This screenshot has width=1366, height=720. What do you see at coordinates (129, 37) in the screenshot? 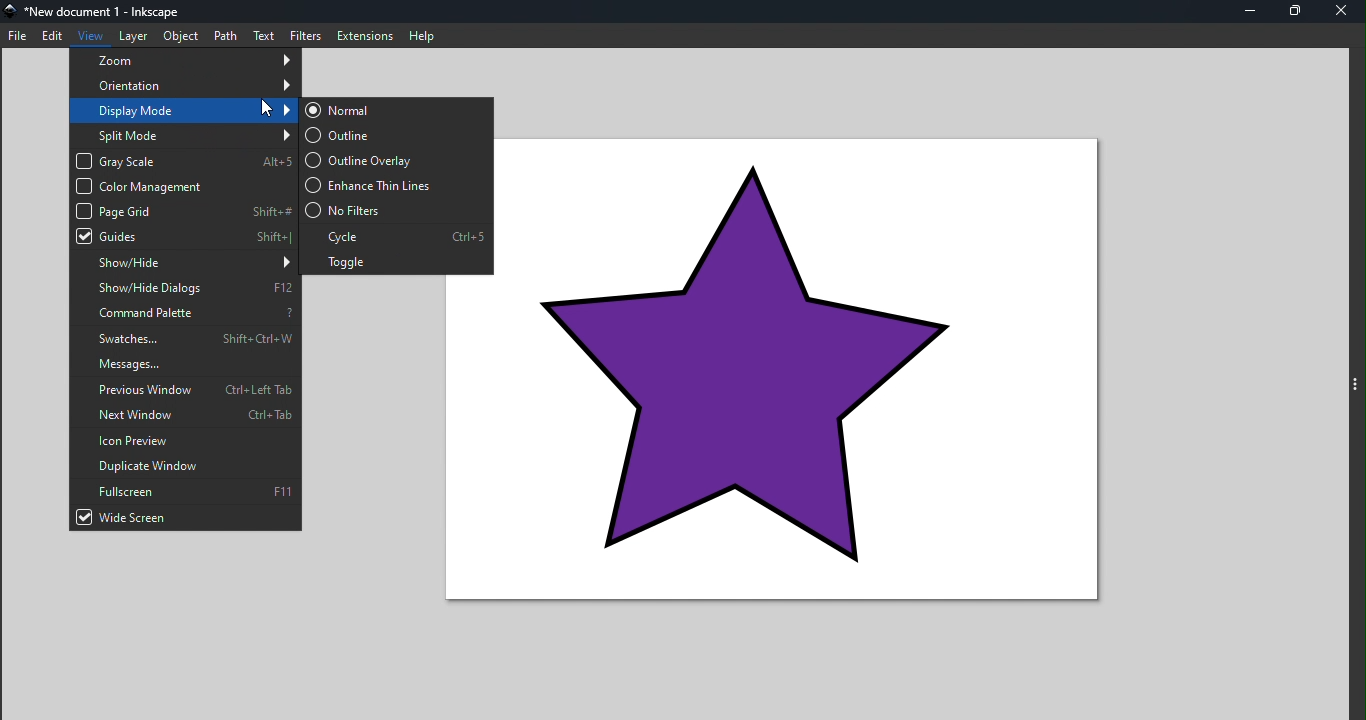
I see `Layer` at bounding box center [129, 37].